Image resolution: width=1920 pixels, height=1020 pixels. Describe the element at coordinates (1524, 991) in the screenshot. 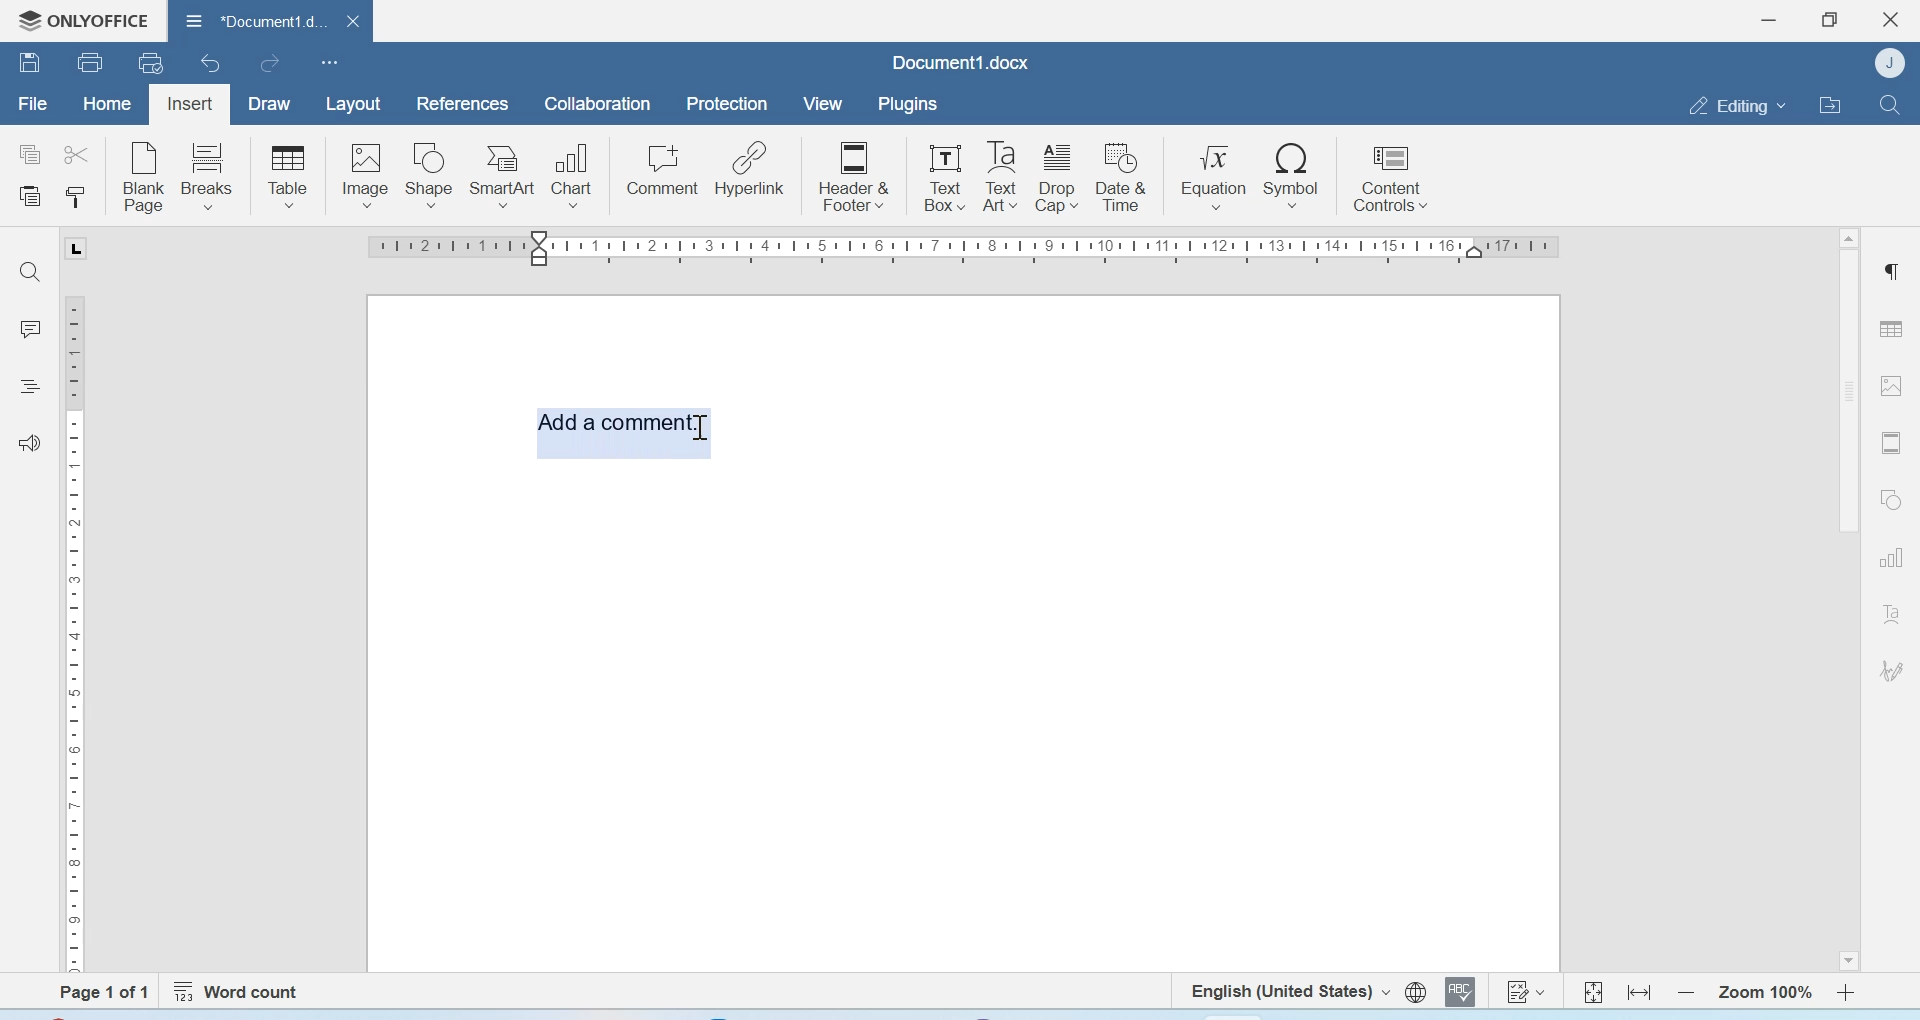

I see `Track changes` at that location.